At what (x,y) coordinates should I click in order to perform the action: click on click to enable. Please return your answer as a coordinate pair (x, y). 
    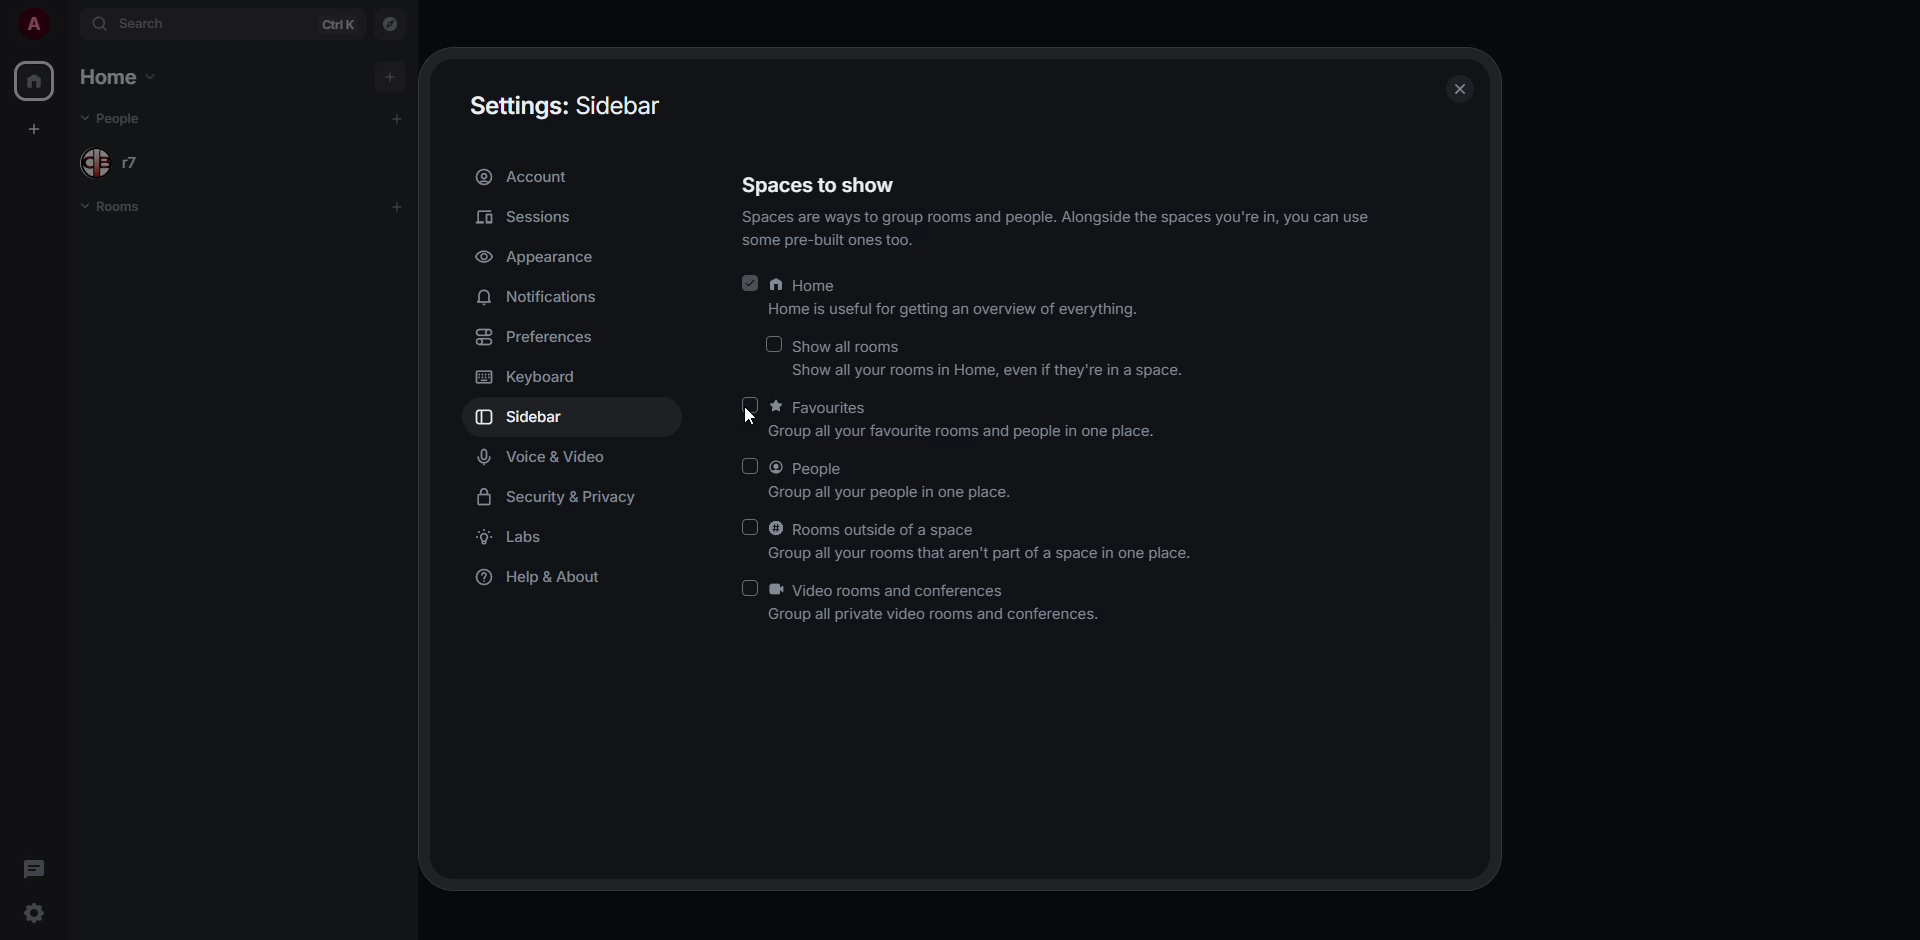
    Looking at the image, I should click on (750, 589).